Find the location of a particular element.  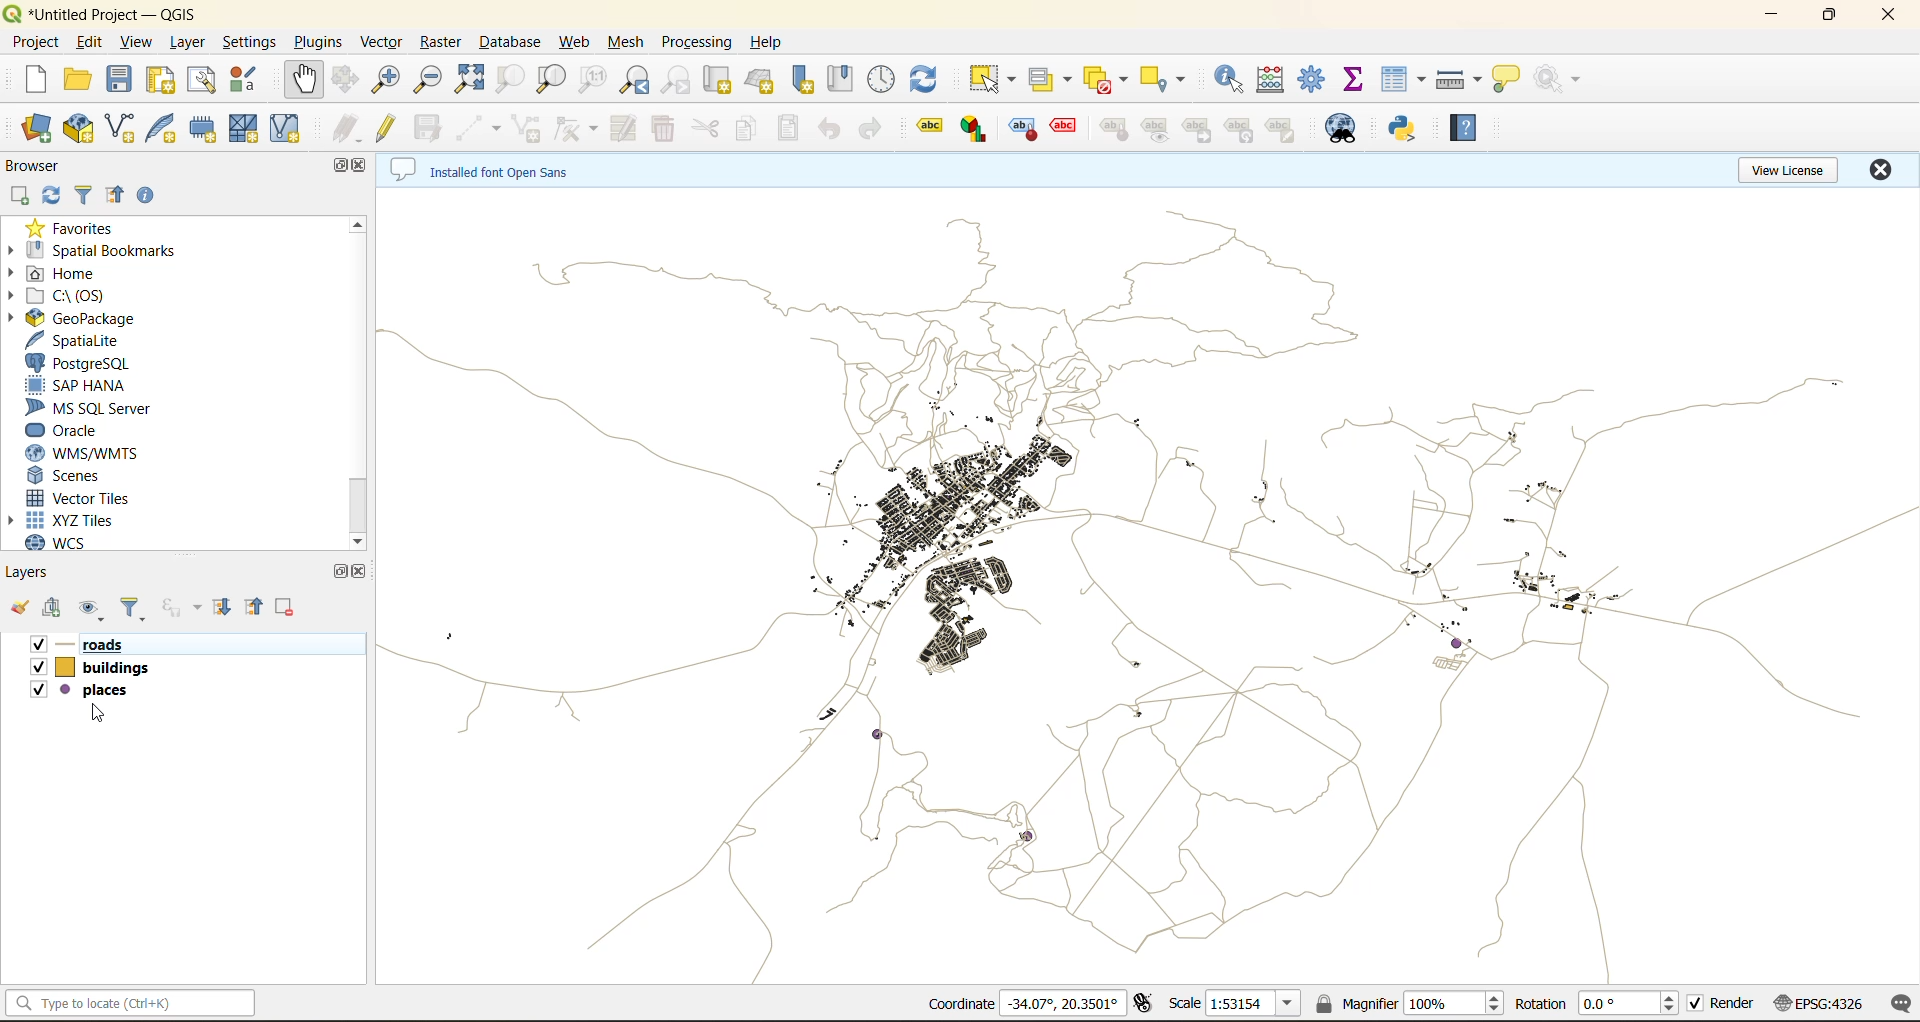

show layout is located at coordinates (203, 80).